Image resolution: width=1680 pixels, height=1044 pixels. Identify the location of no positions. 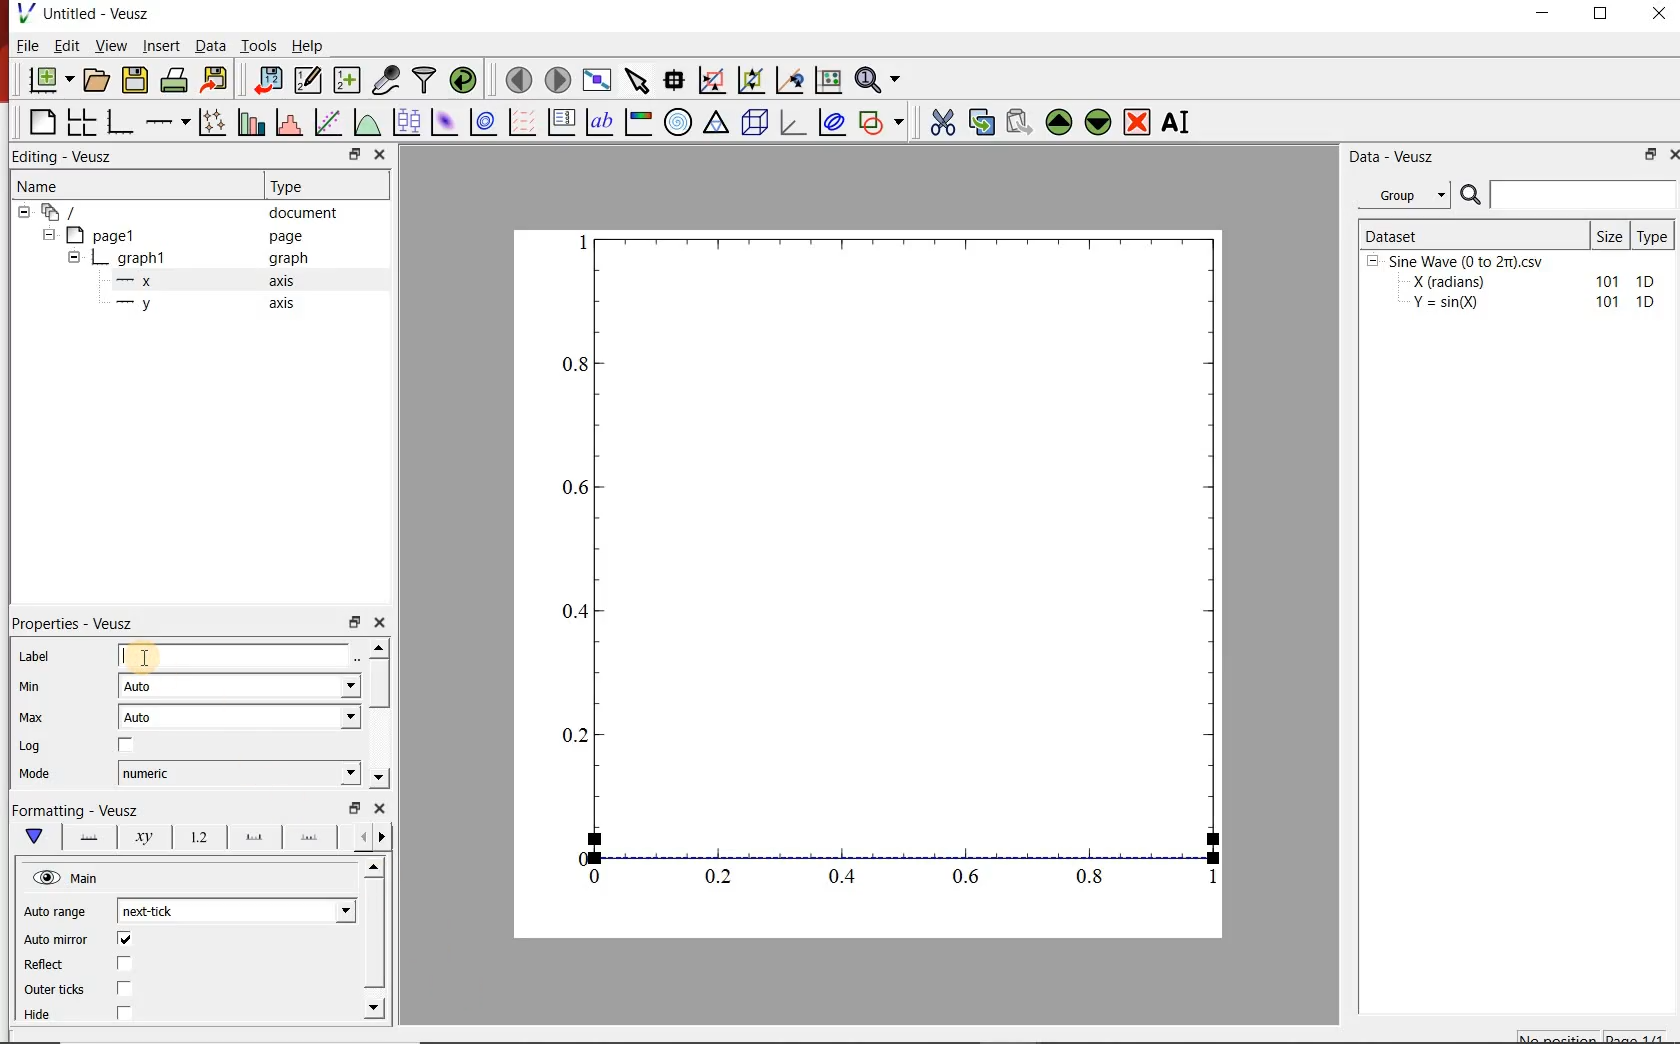
(1593, 1035).